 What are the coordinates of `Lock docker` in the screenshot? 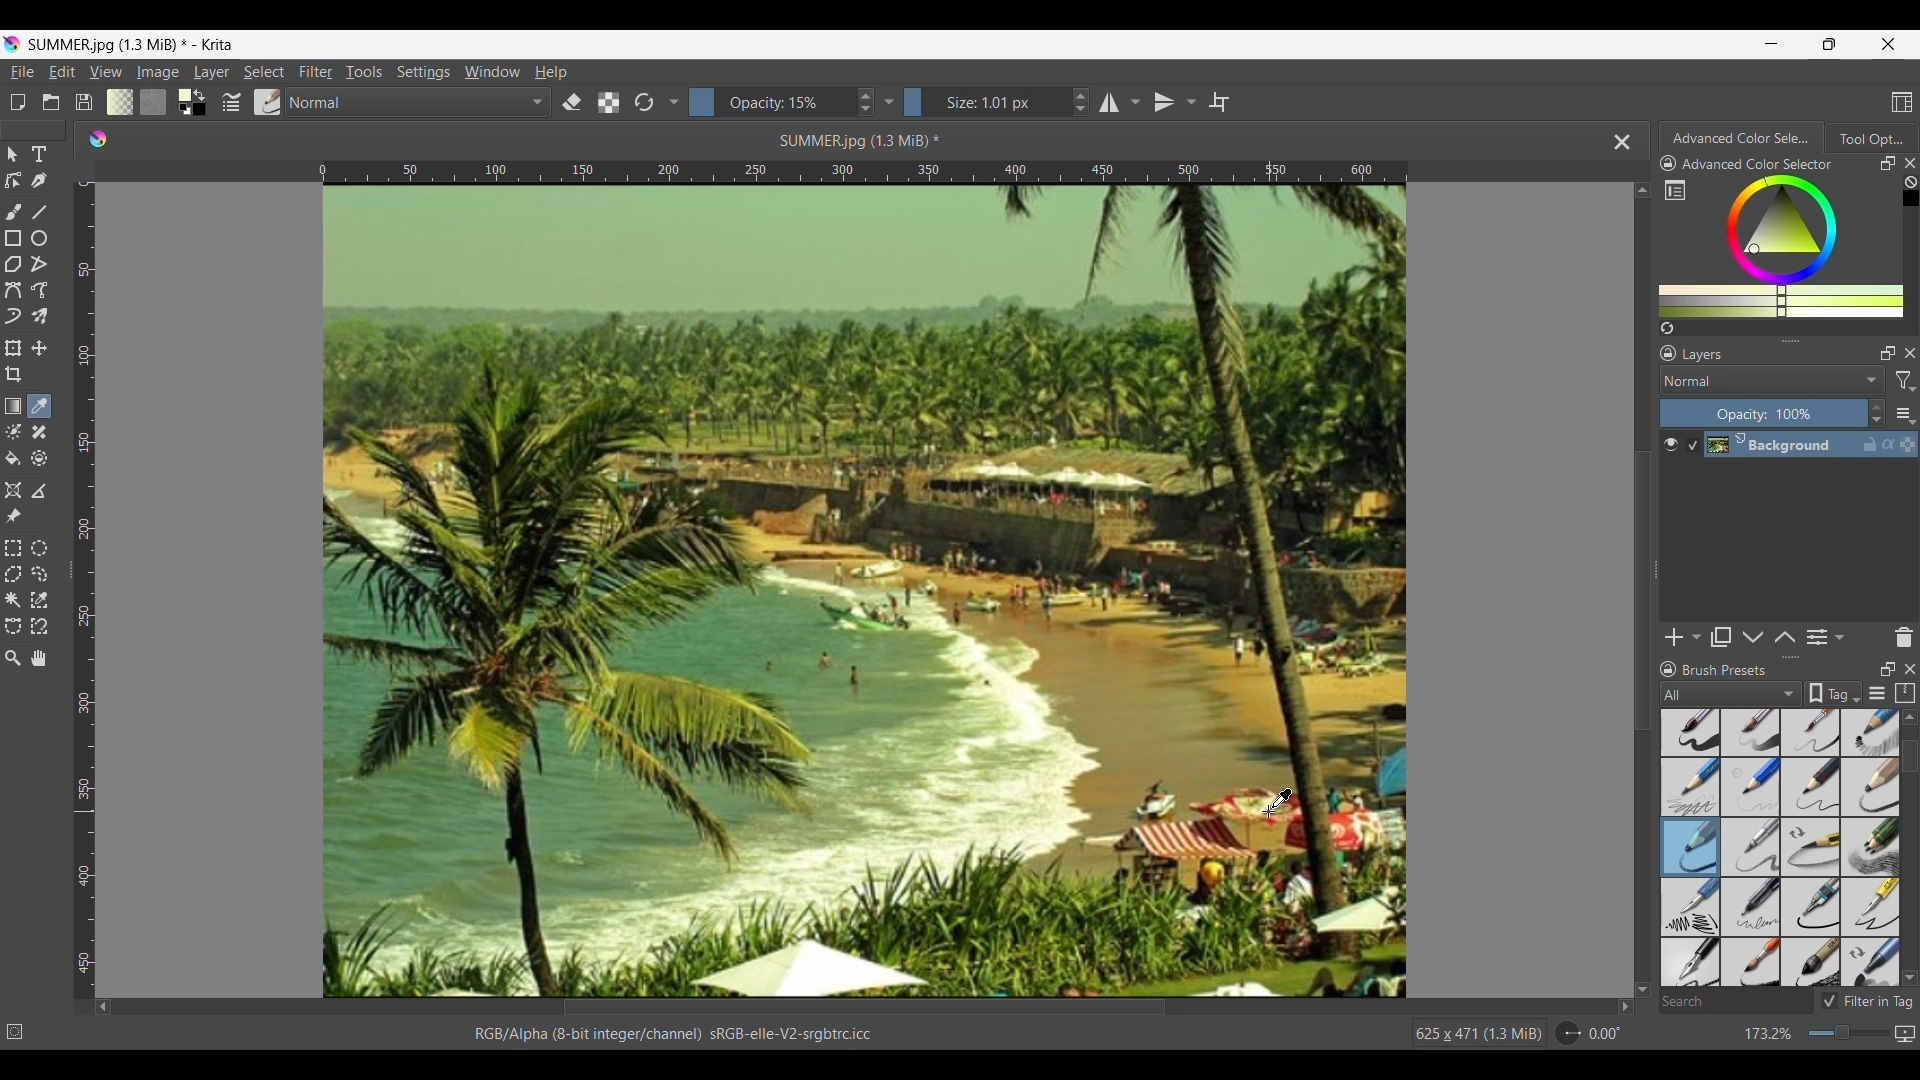 It's located at (1667, 164).